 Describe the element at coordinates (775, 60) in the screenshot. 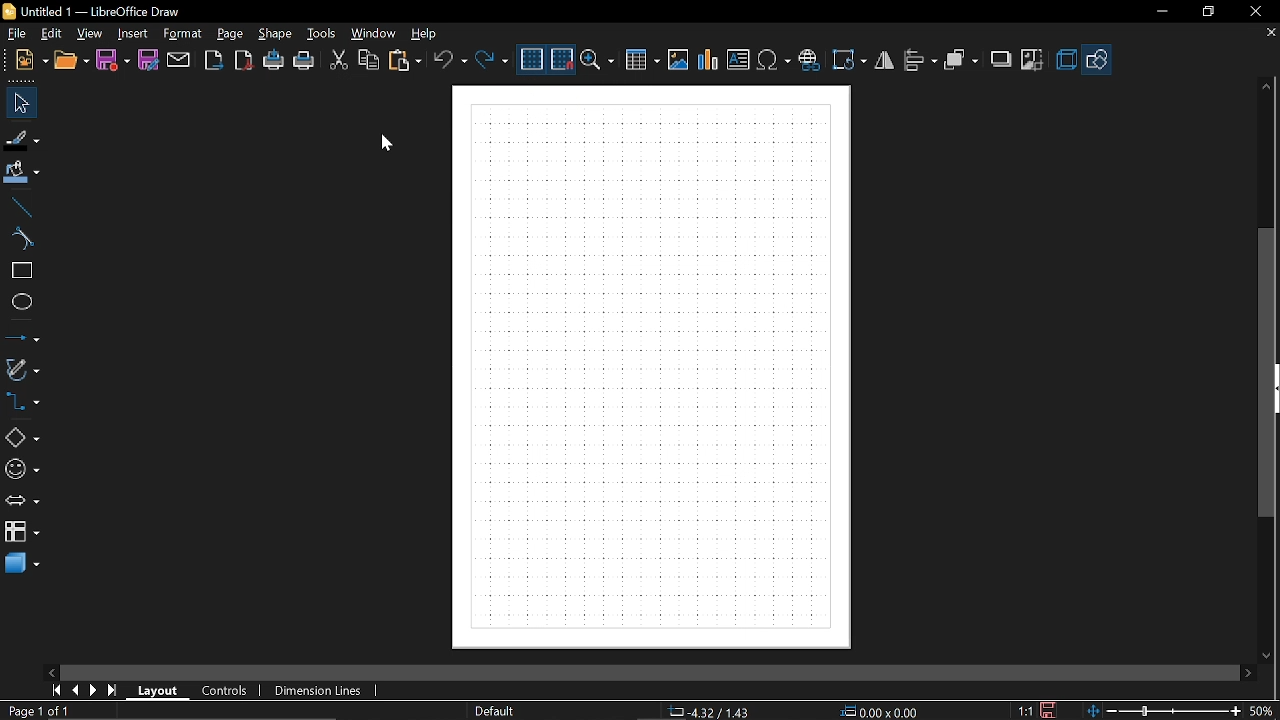

I see ` symbols` at that location.